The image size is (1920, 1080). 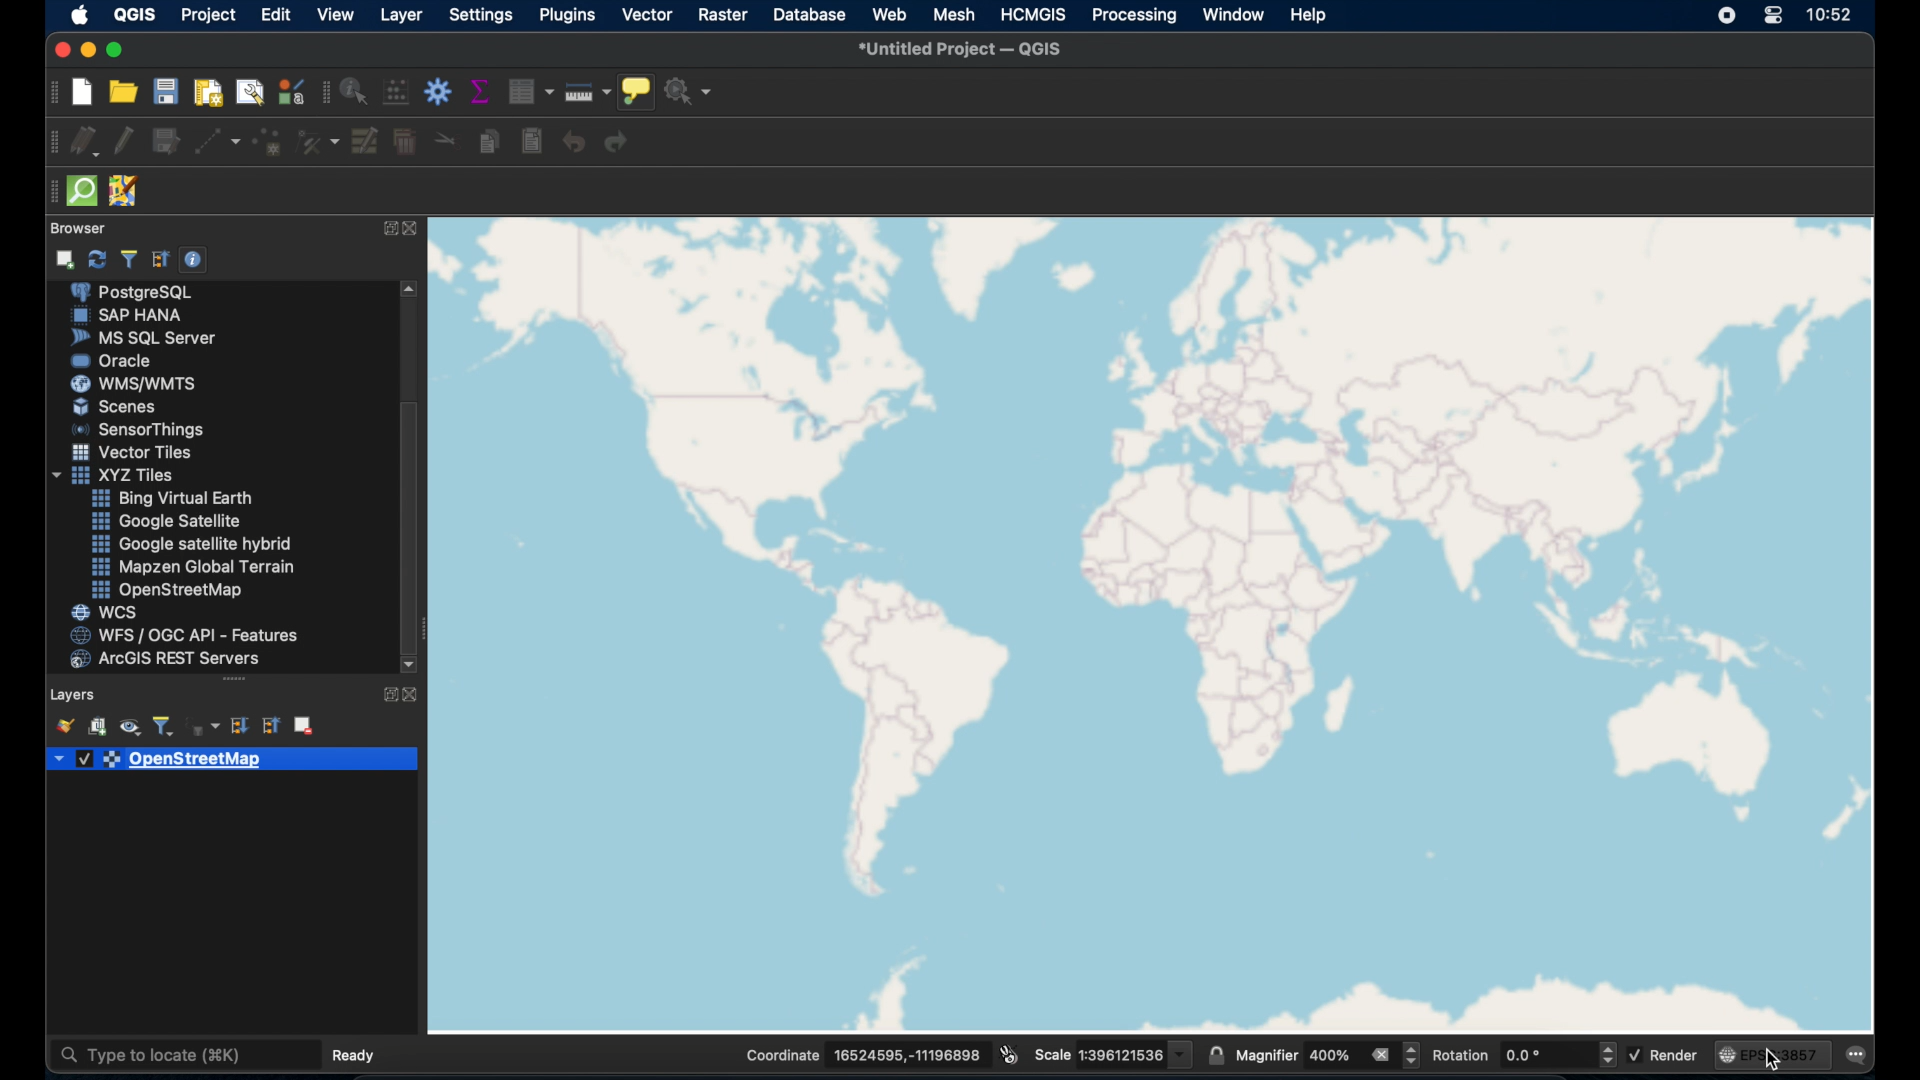 What do you see at coordinates (572, 144) in the screenshot?
I see `undo` at bounding box center [572, 144].